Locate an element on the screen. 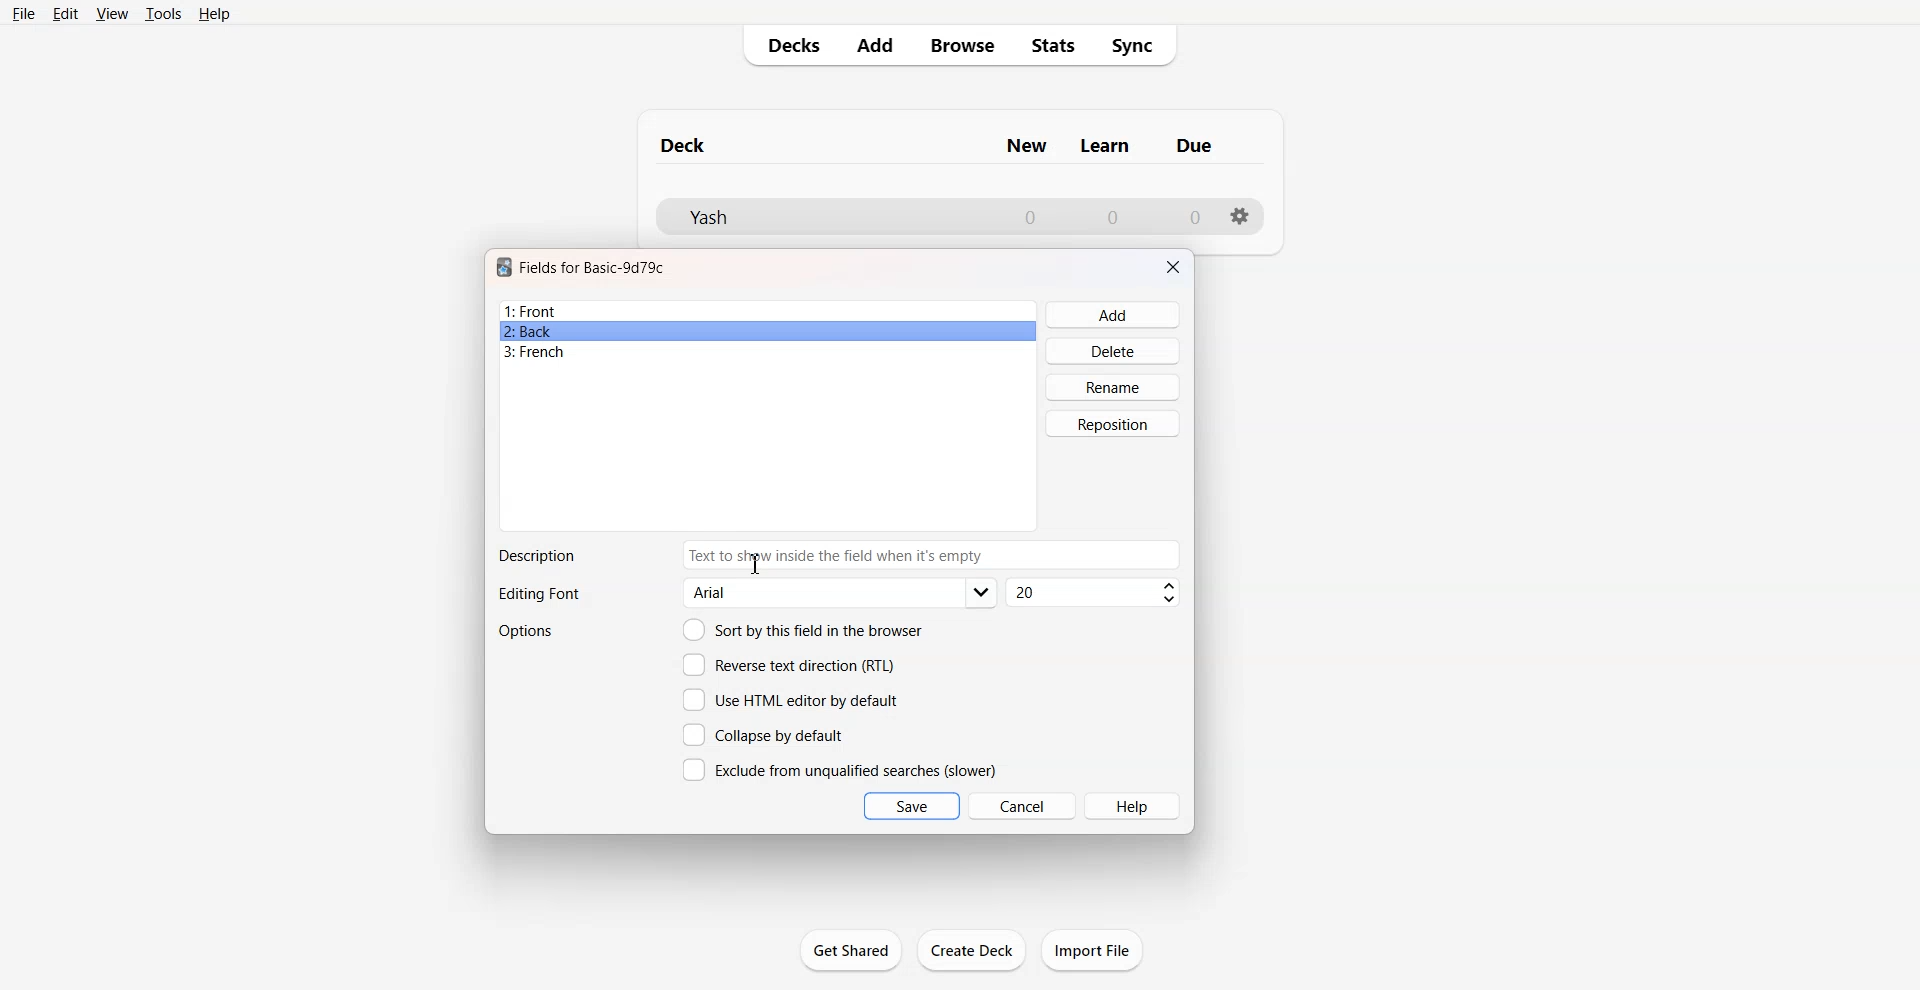 The width and height of the screenshot is (1920, 990). Help is located at coordinates (215, 14).